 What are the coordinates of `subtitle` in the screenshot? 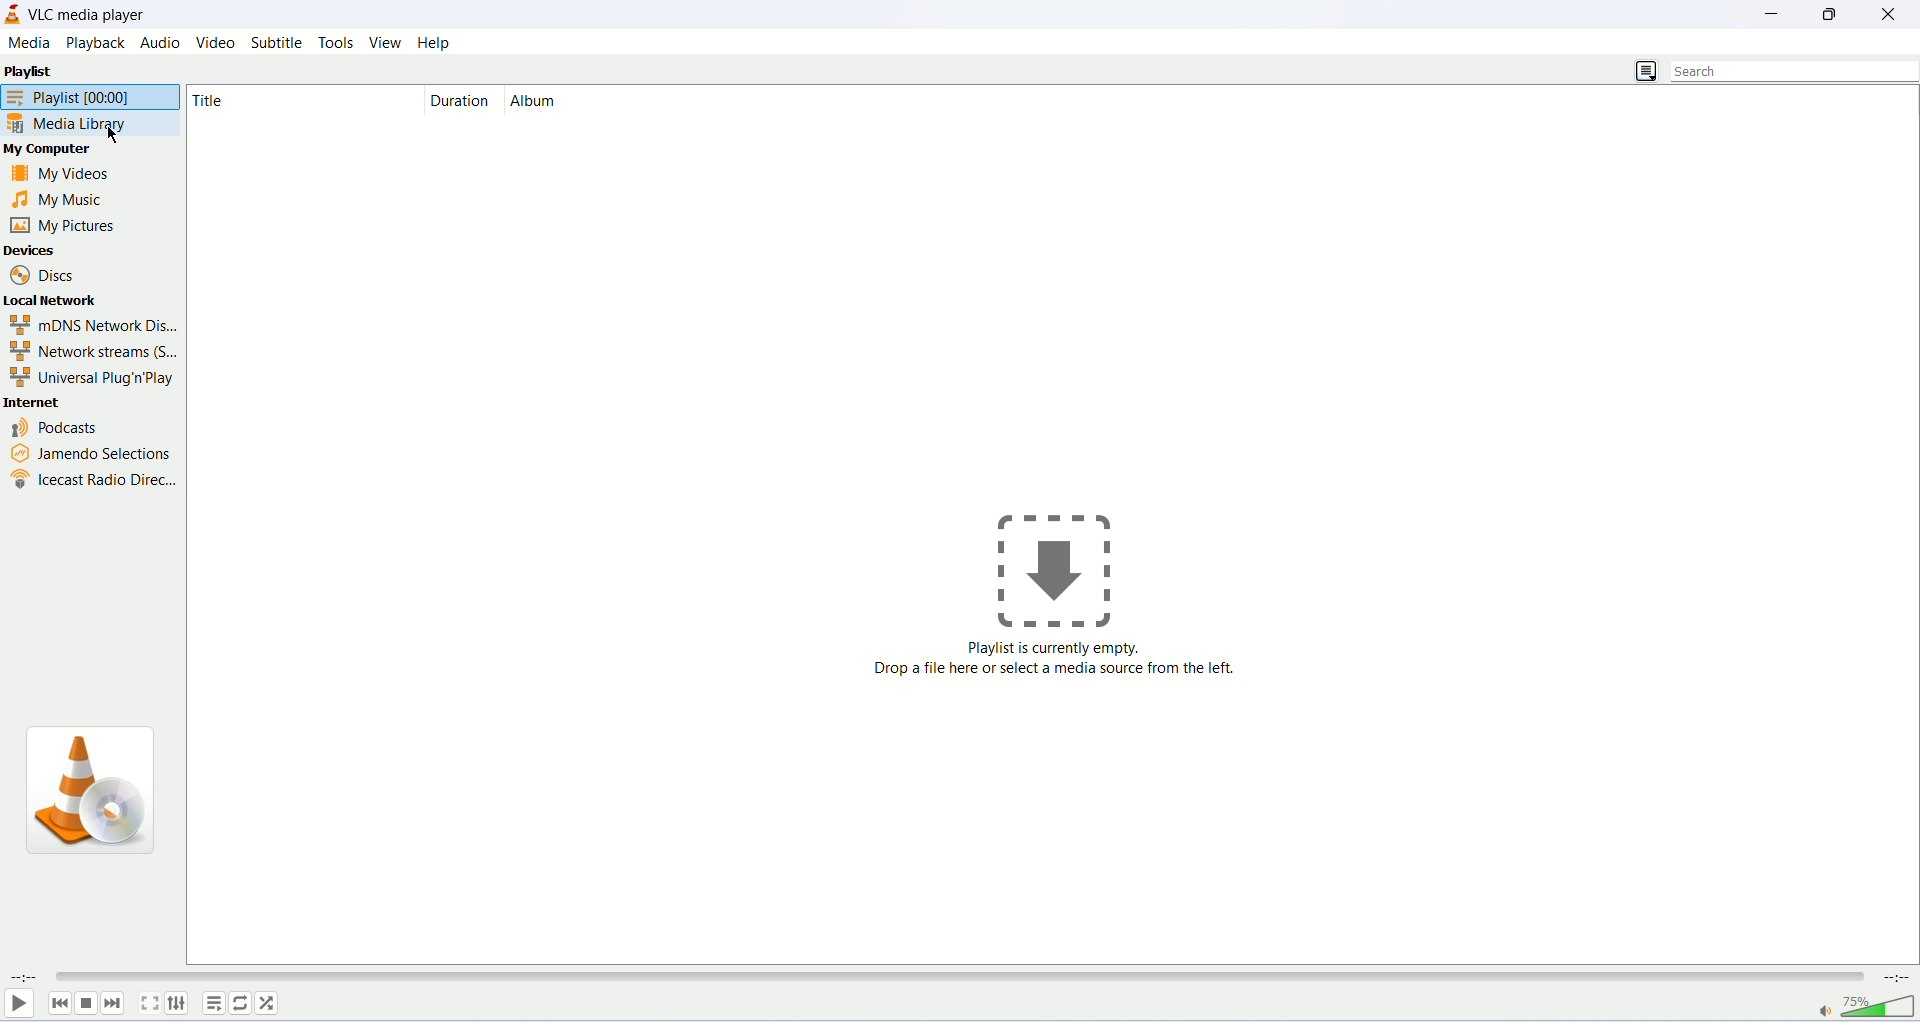 It's located at (275, 43).